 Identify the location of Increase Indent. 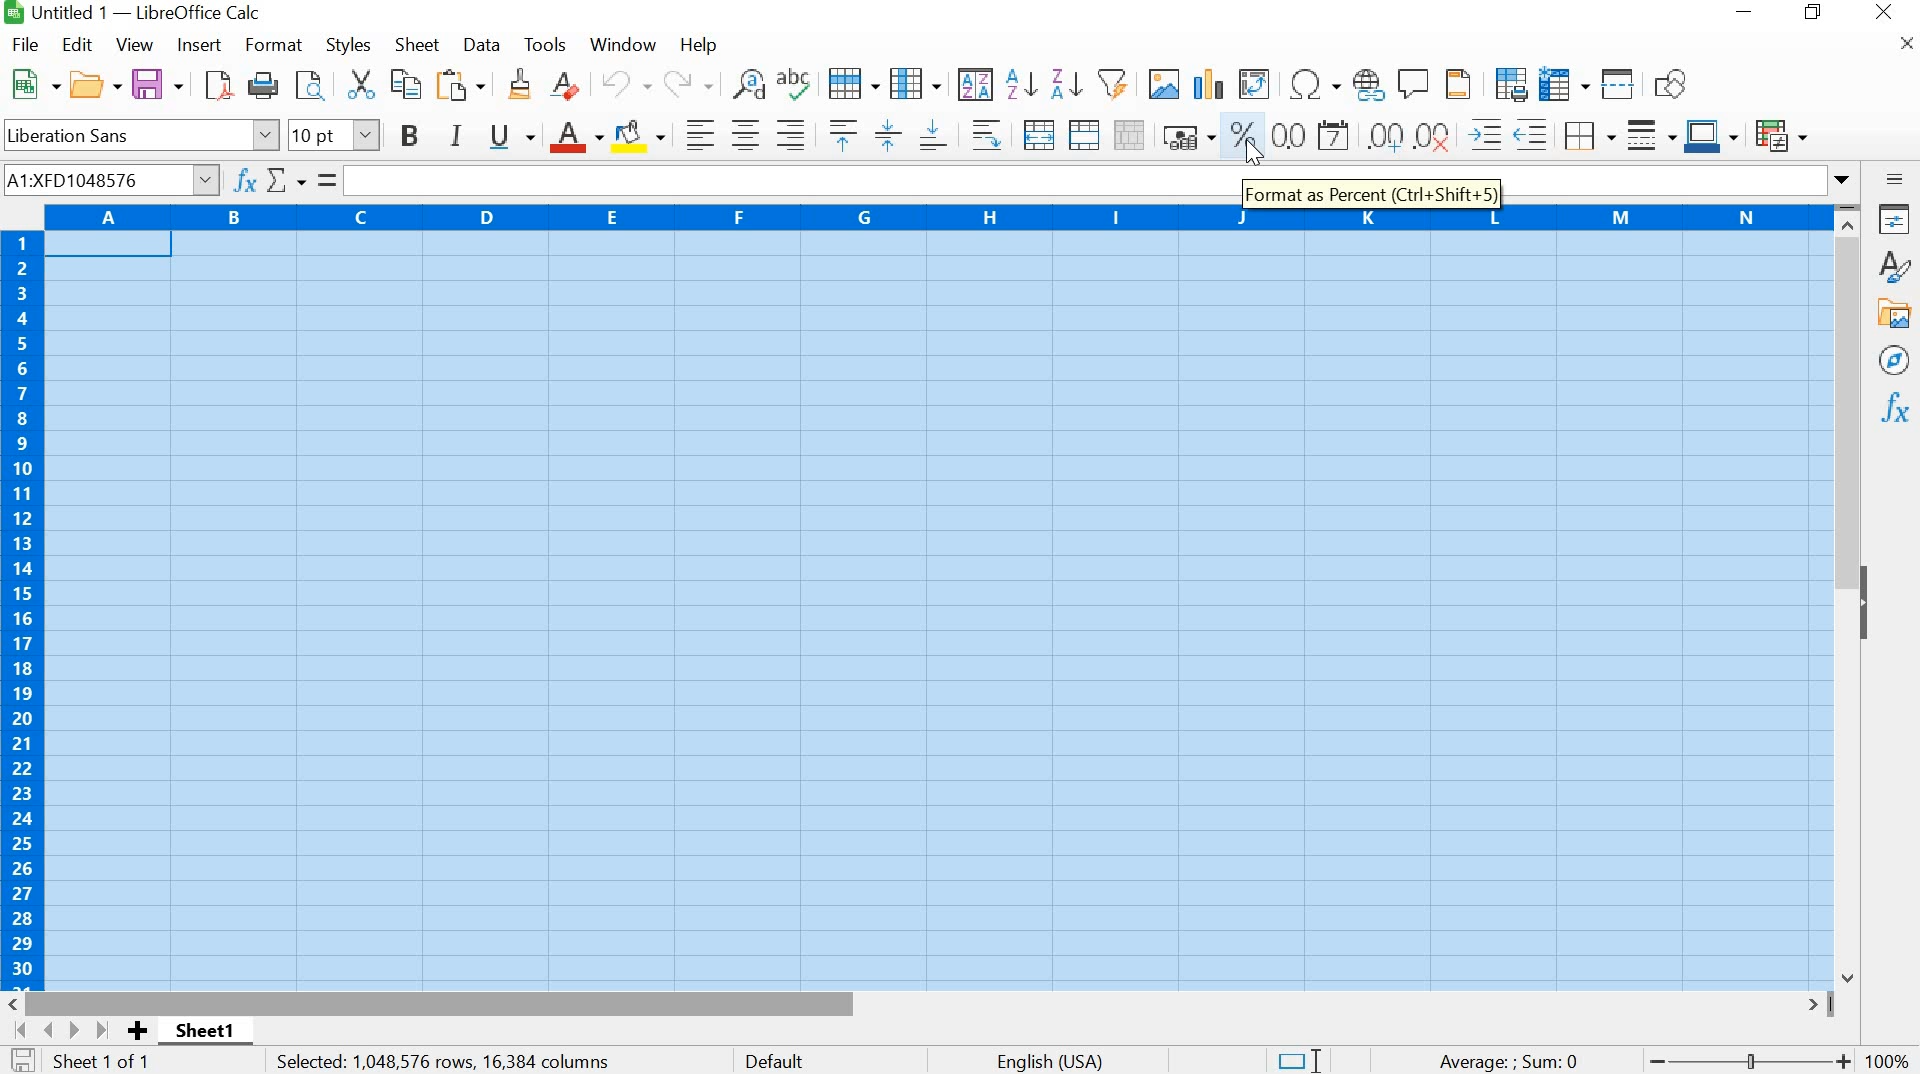
(1484, 130).